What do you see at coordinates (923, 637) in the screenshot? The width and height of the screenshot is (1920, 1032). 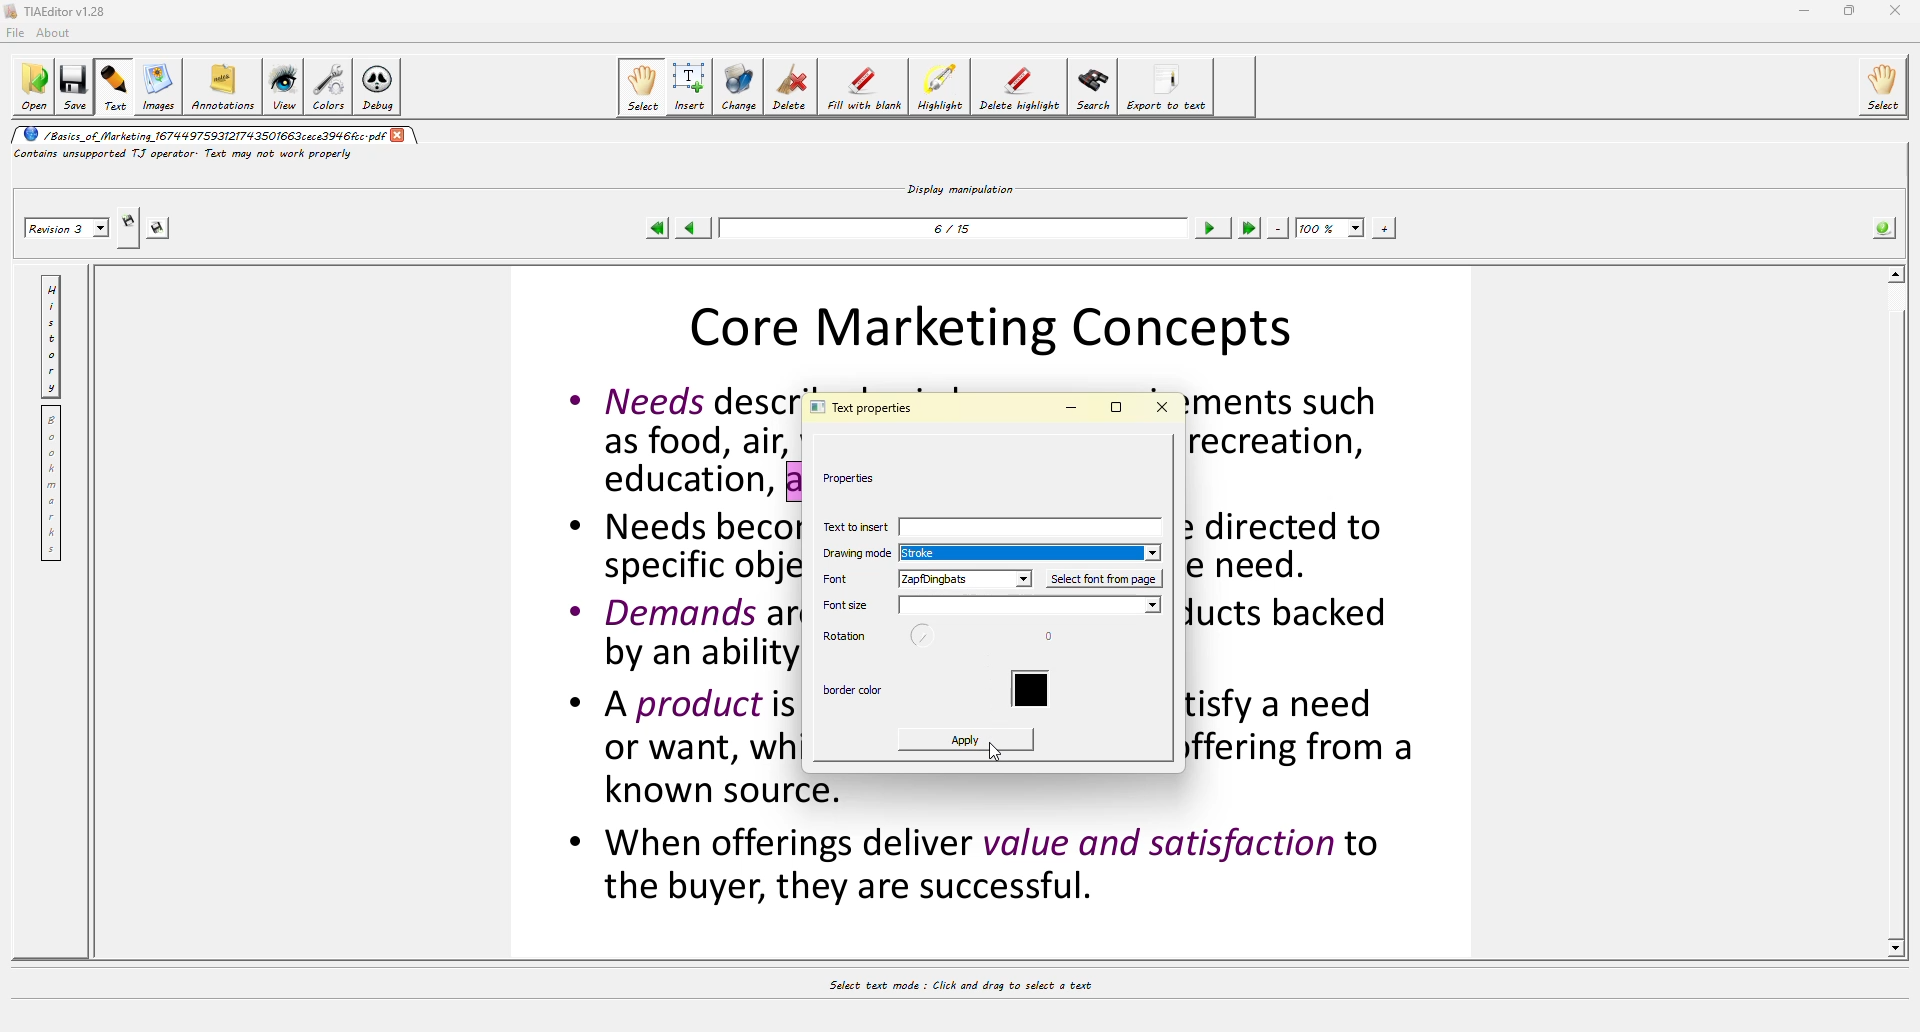 I see `rotate` at bounding box center [923, 637].